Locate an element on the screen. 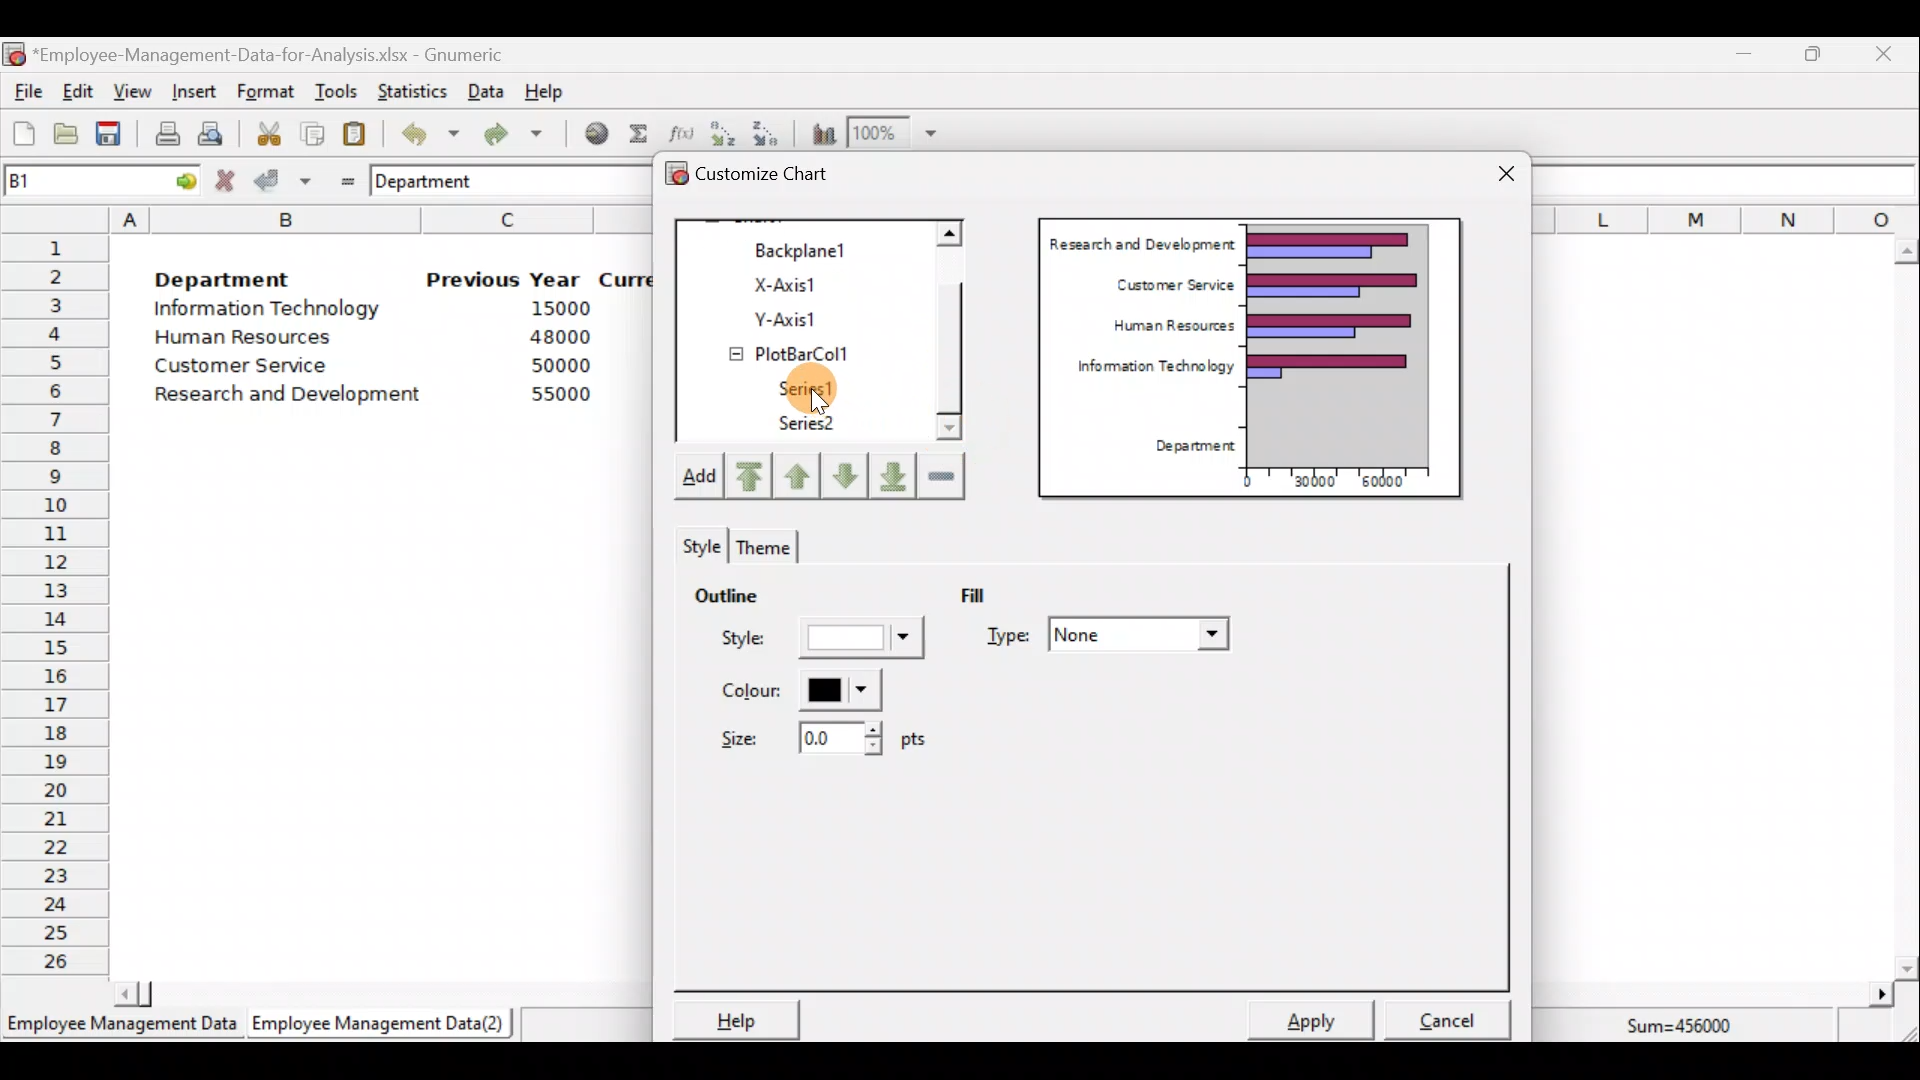 Image resolution: width=1920 pixels, height=1080 pixels. Series1 is located at coordinates (816, 385).